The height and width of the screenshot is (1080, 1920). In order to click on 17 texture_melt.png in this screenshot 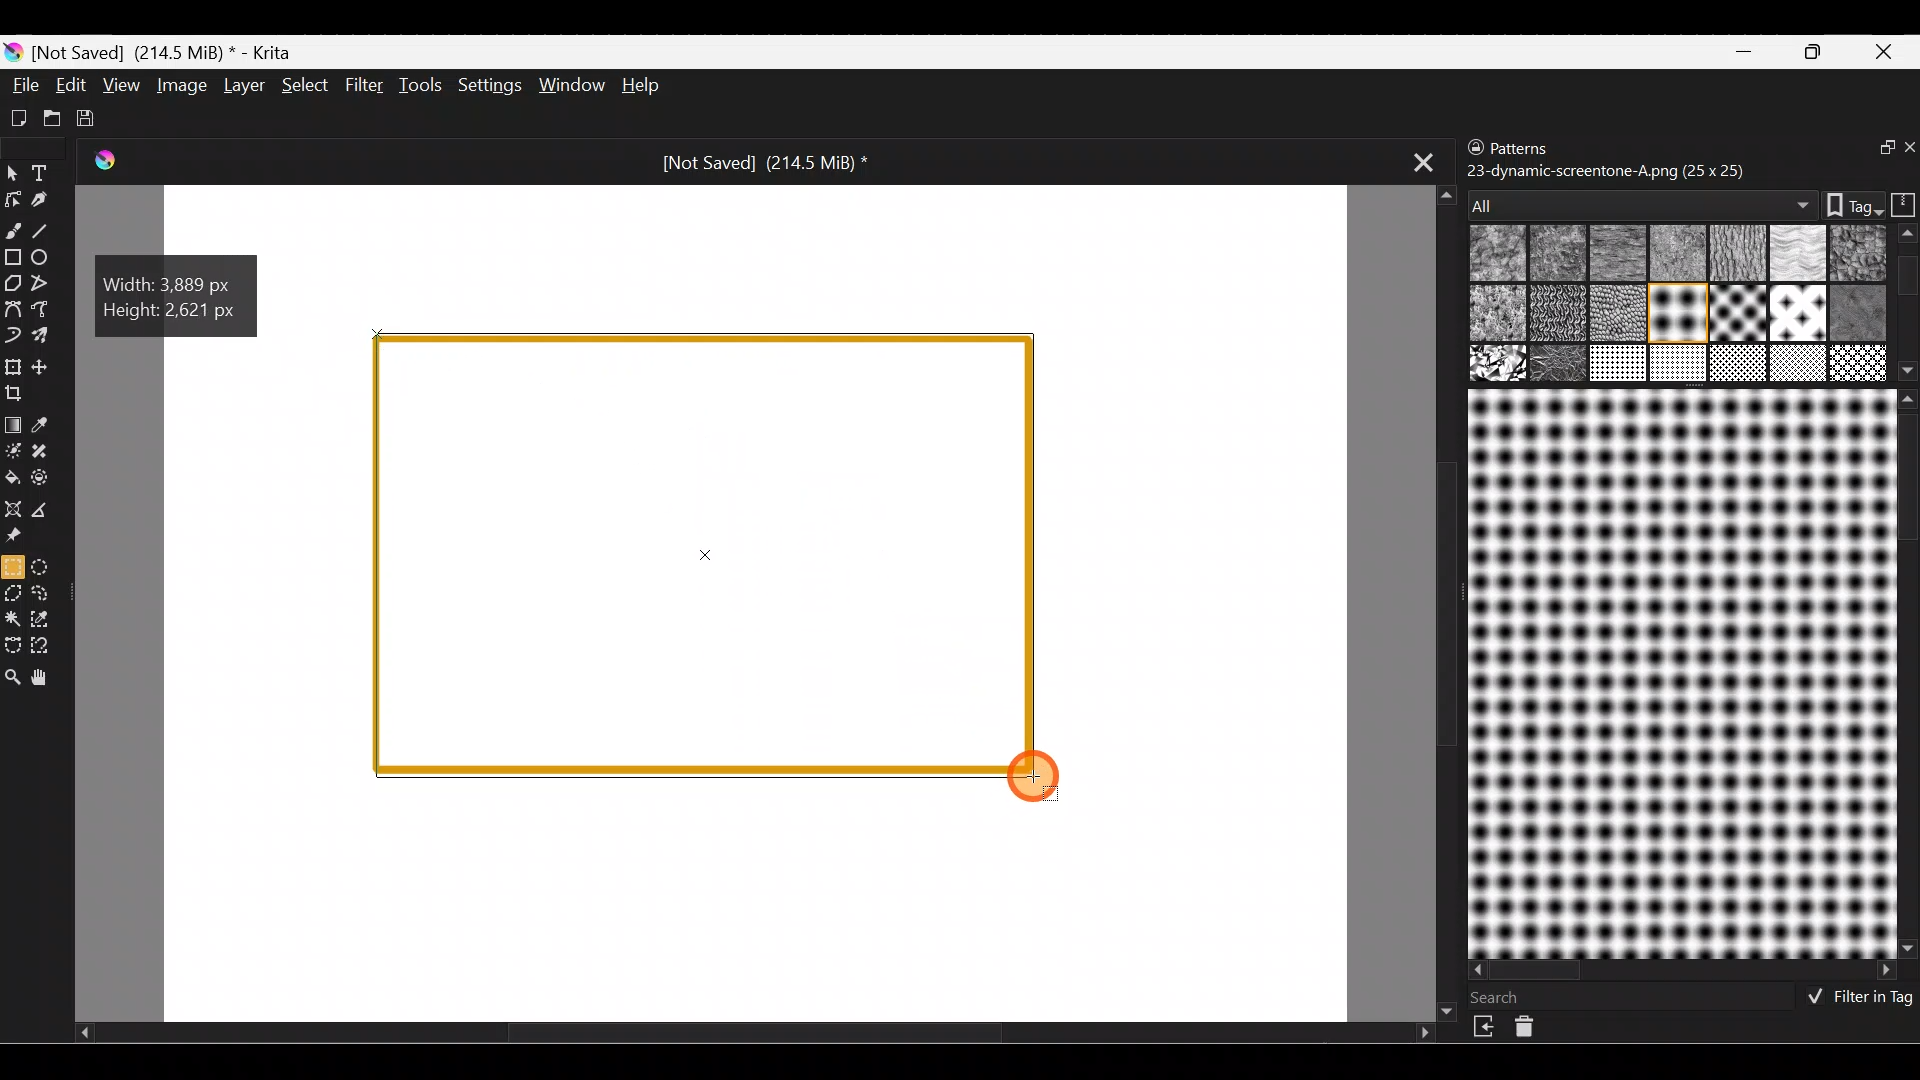, I will do `click(1680, 363)`.